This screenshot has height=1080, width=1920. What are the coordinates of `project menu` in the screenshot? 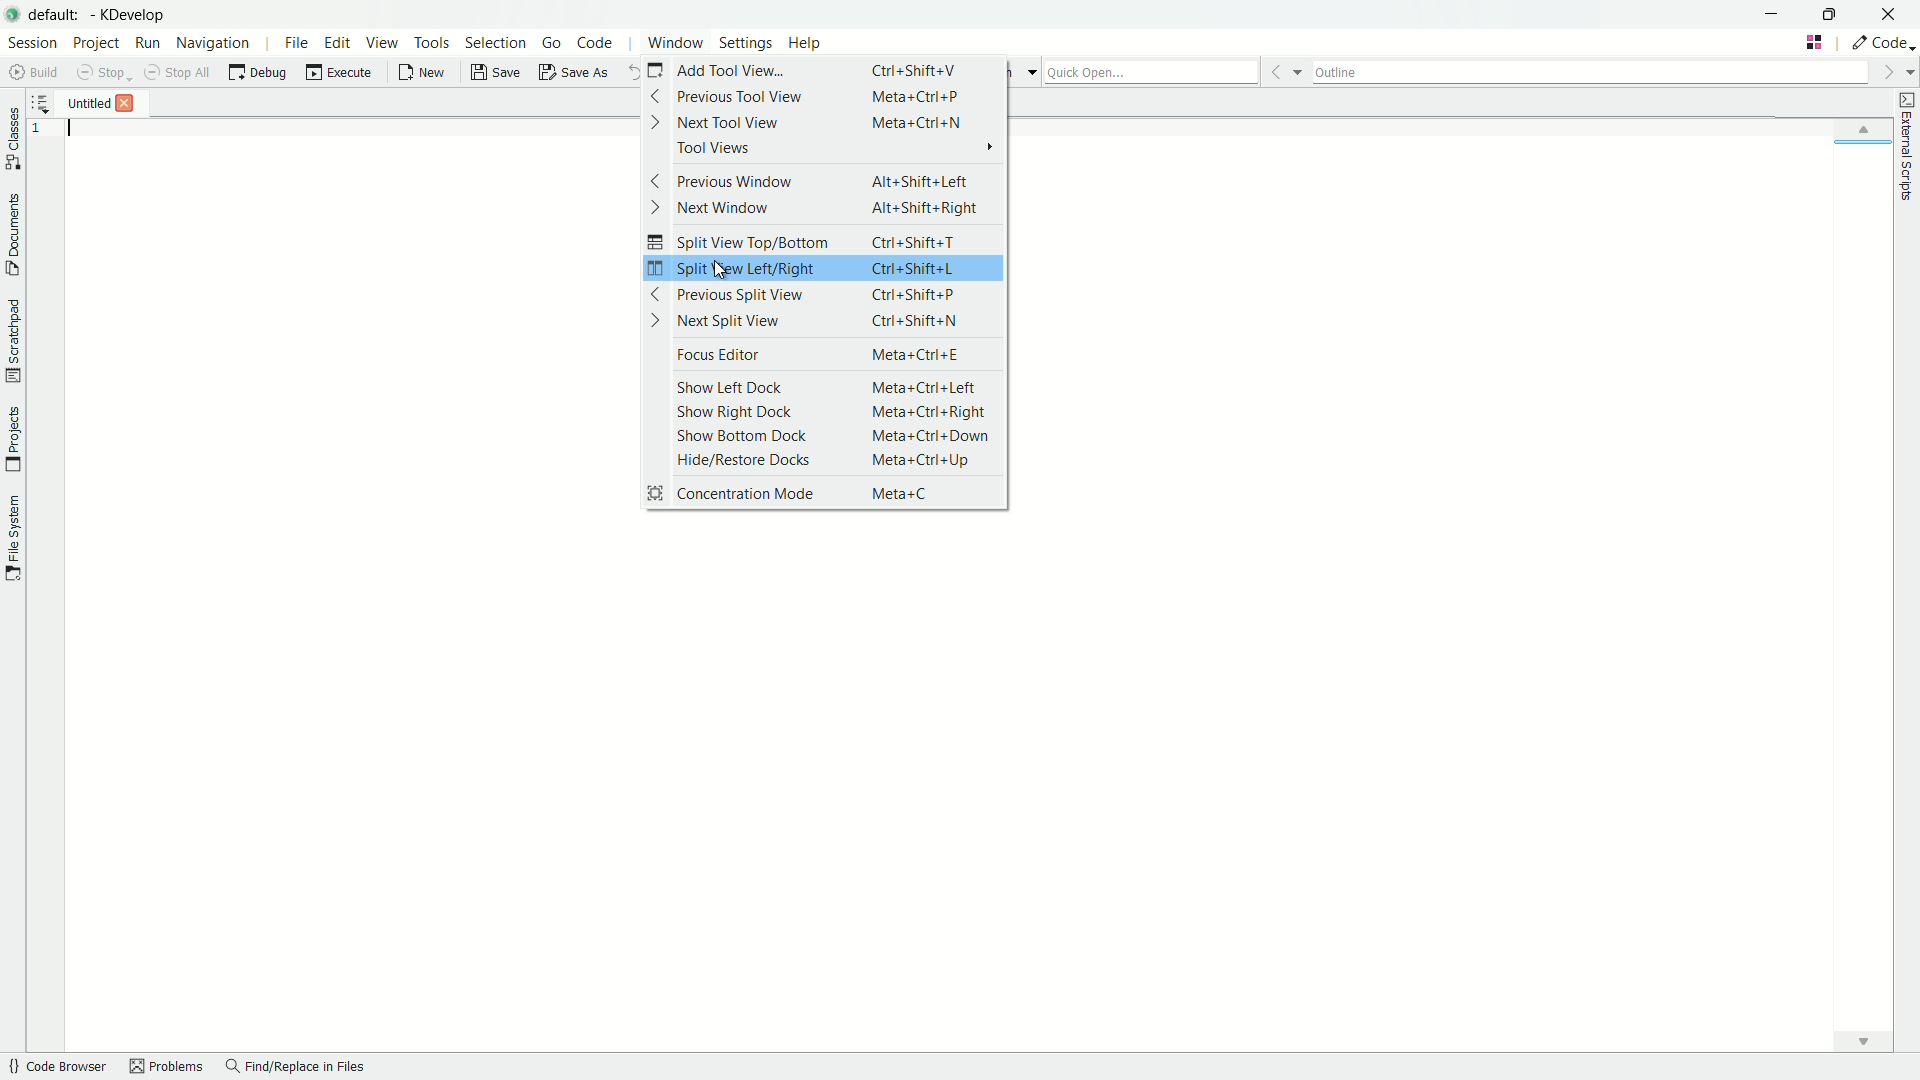 It's located at (97, 43).